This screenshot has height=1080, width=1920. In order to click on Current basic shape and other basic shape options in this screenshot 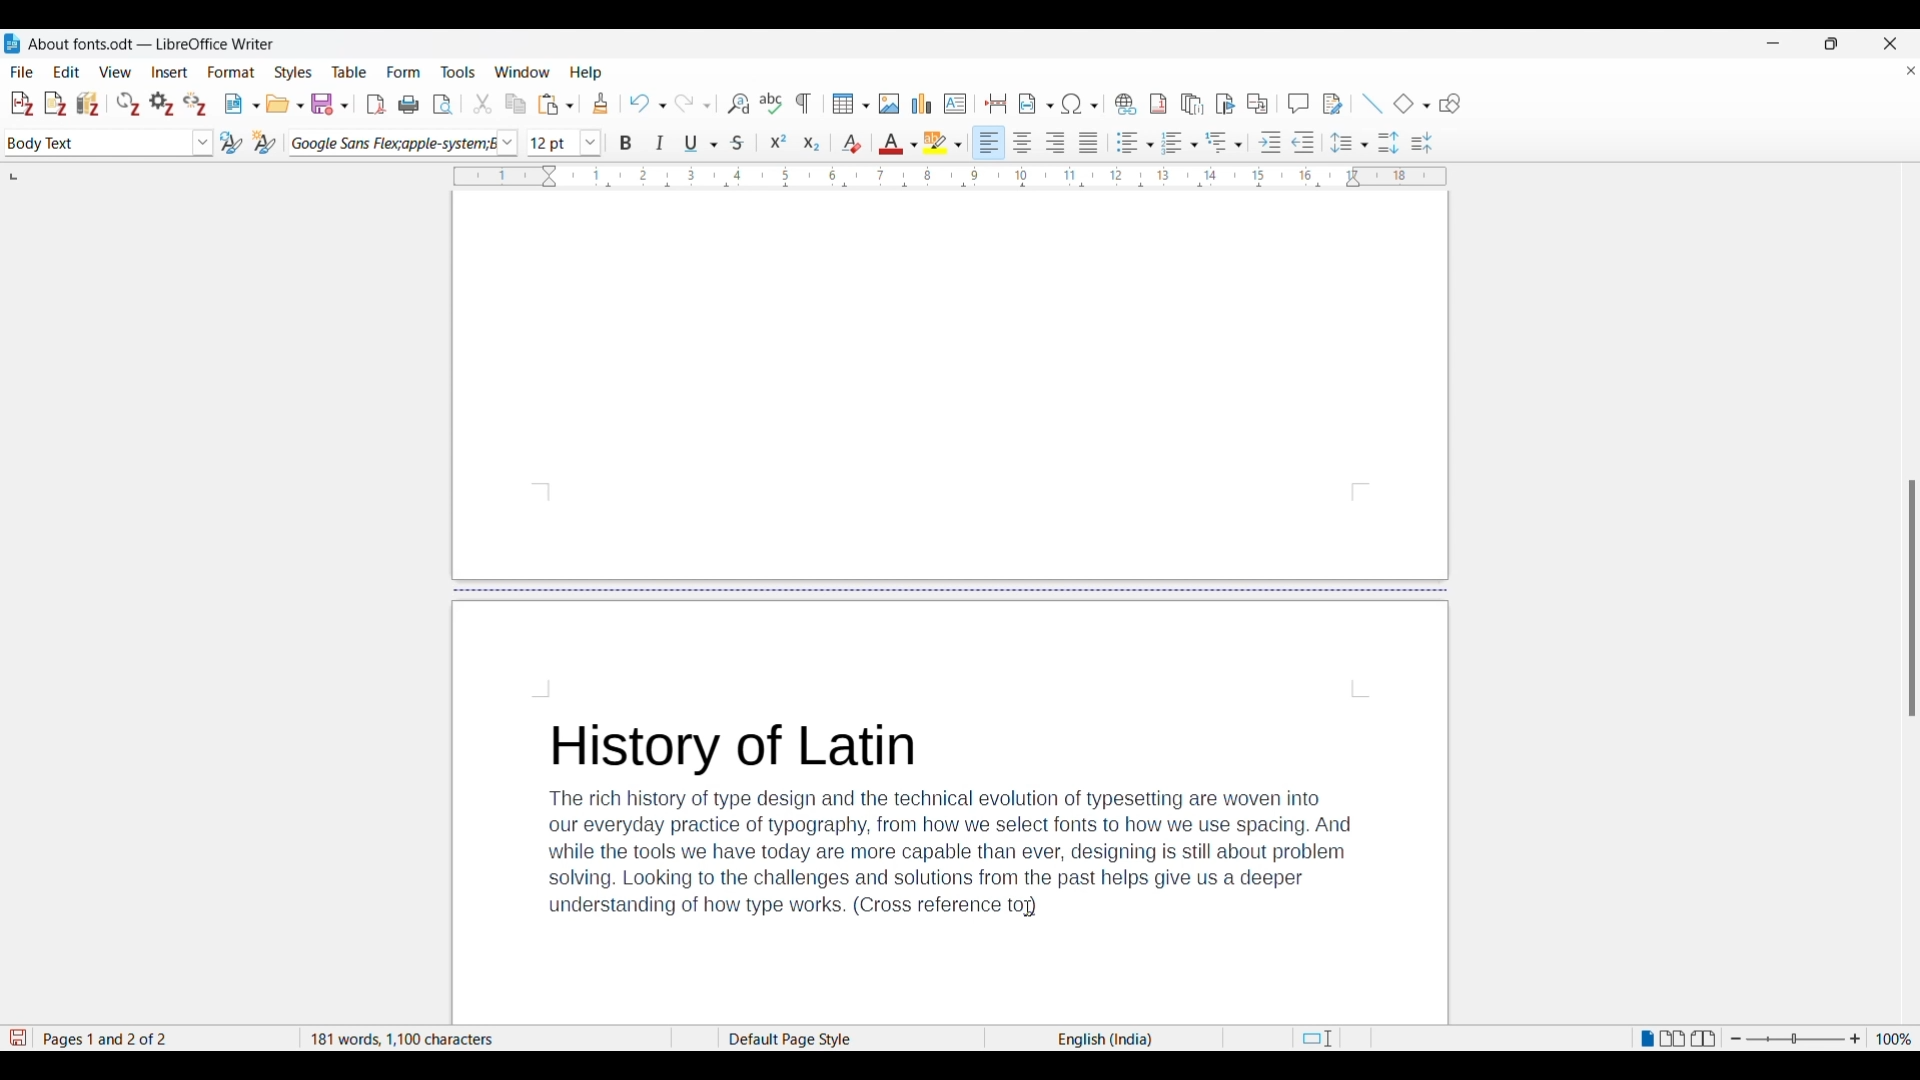, I will do `click(1411, 103)`.